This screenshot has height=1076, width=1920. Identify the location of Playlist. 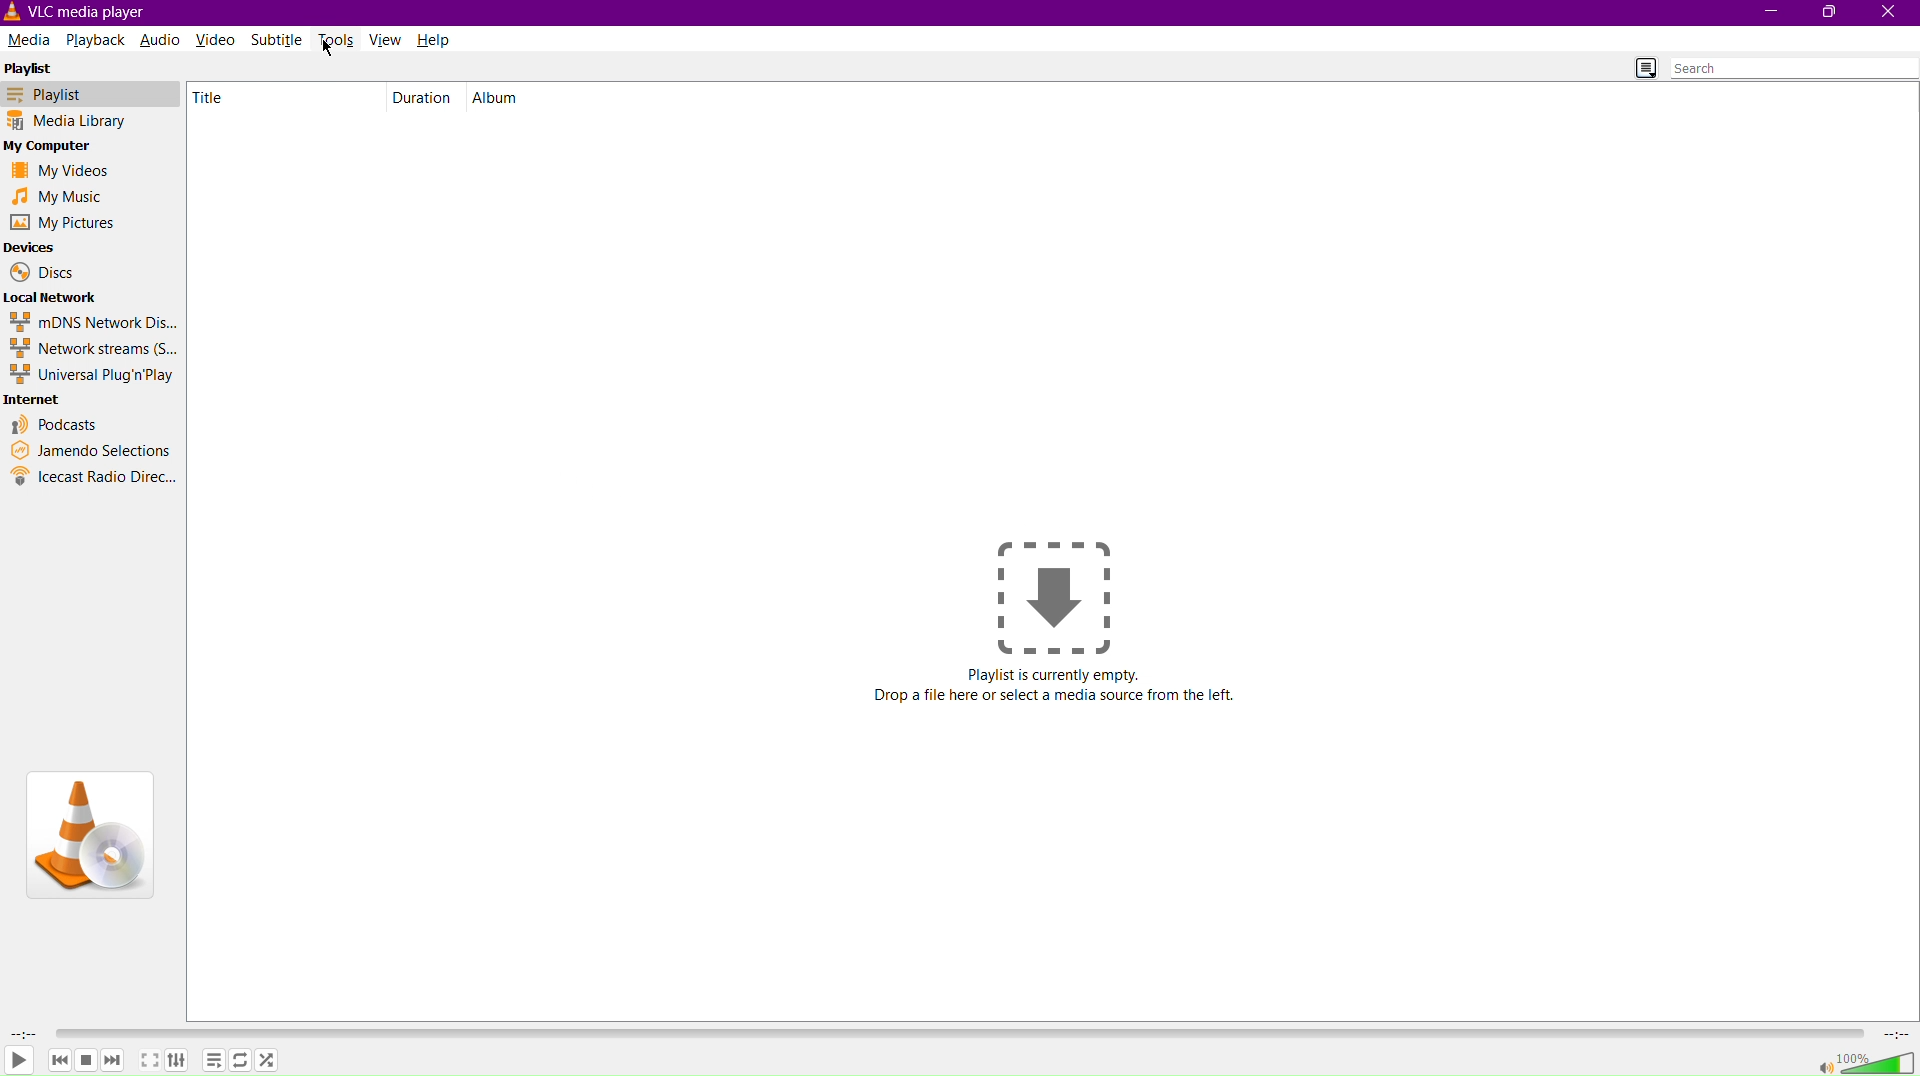
(46, 68).